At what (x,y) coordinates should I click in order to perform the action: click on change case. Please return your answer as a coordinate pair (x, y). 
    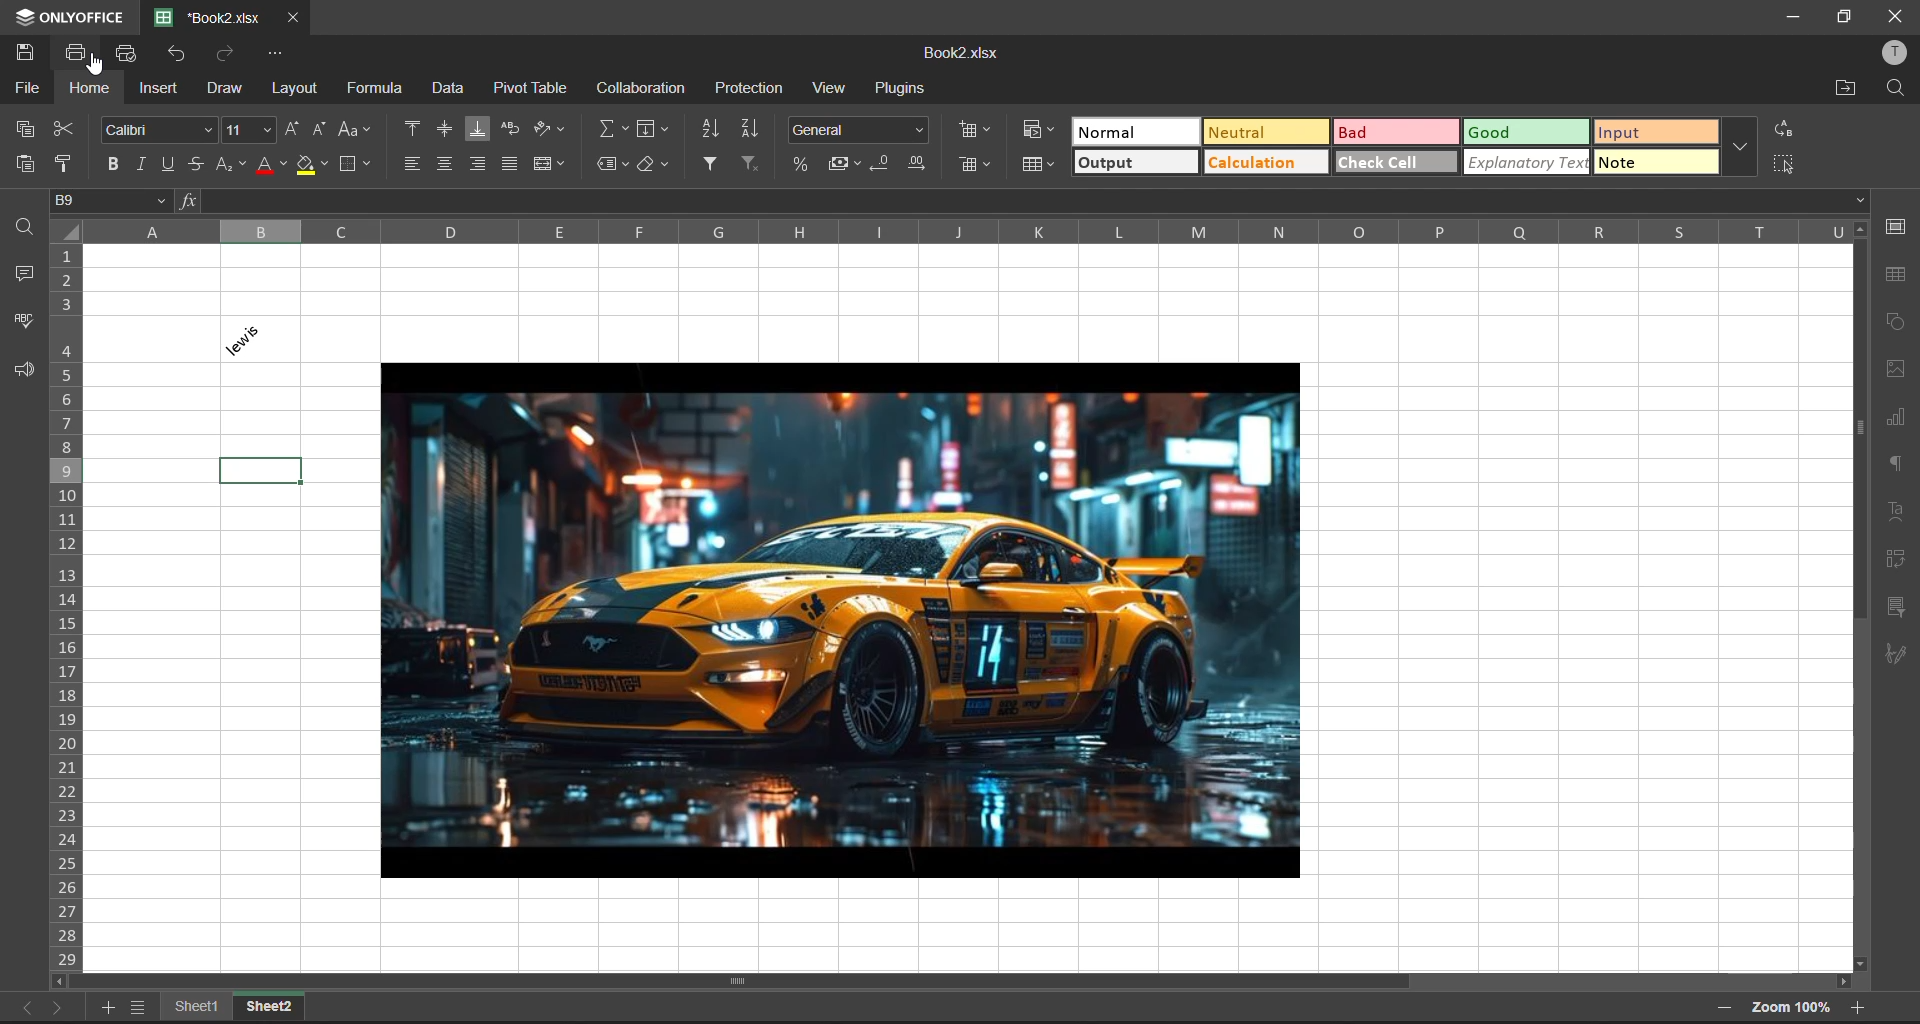
    Looking at the image, I should click on (358, 133).